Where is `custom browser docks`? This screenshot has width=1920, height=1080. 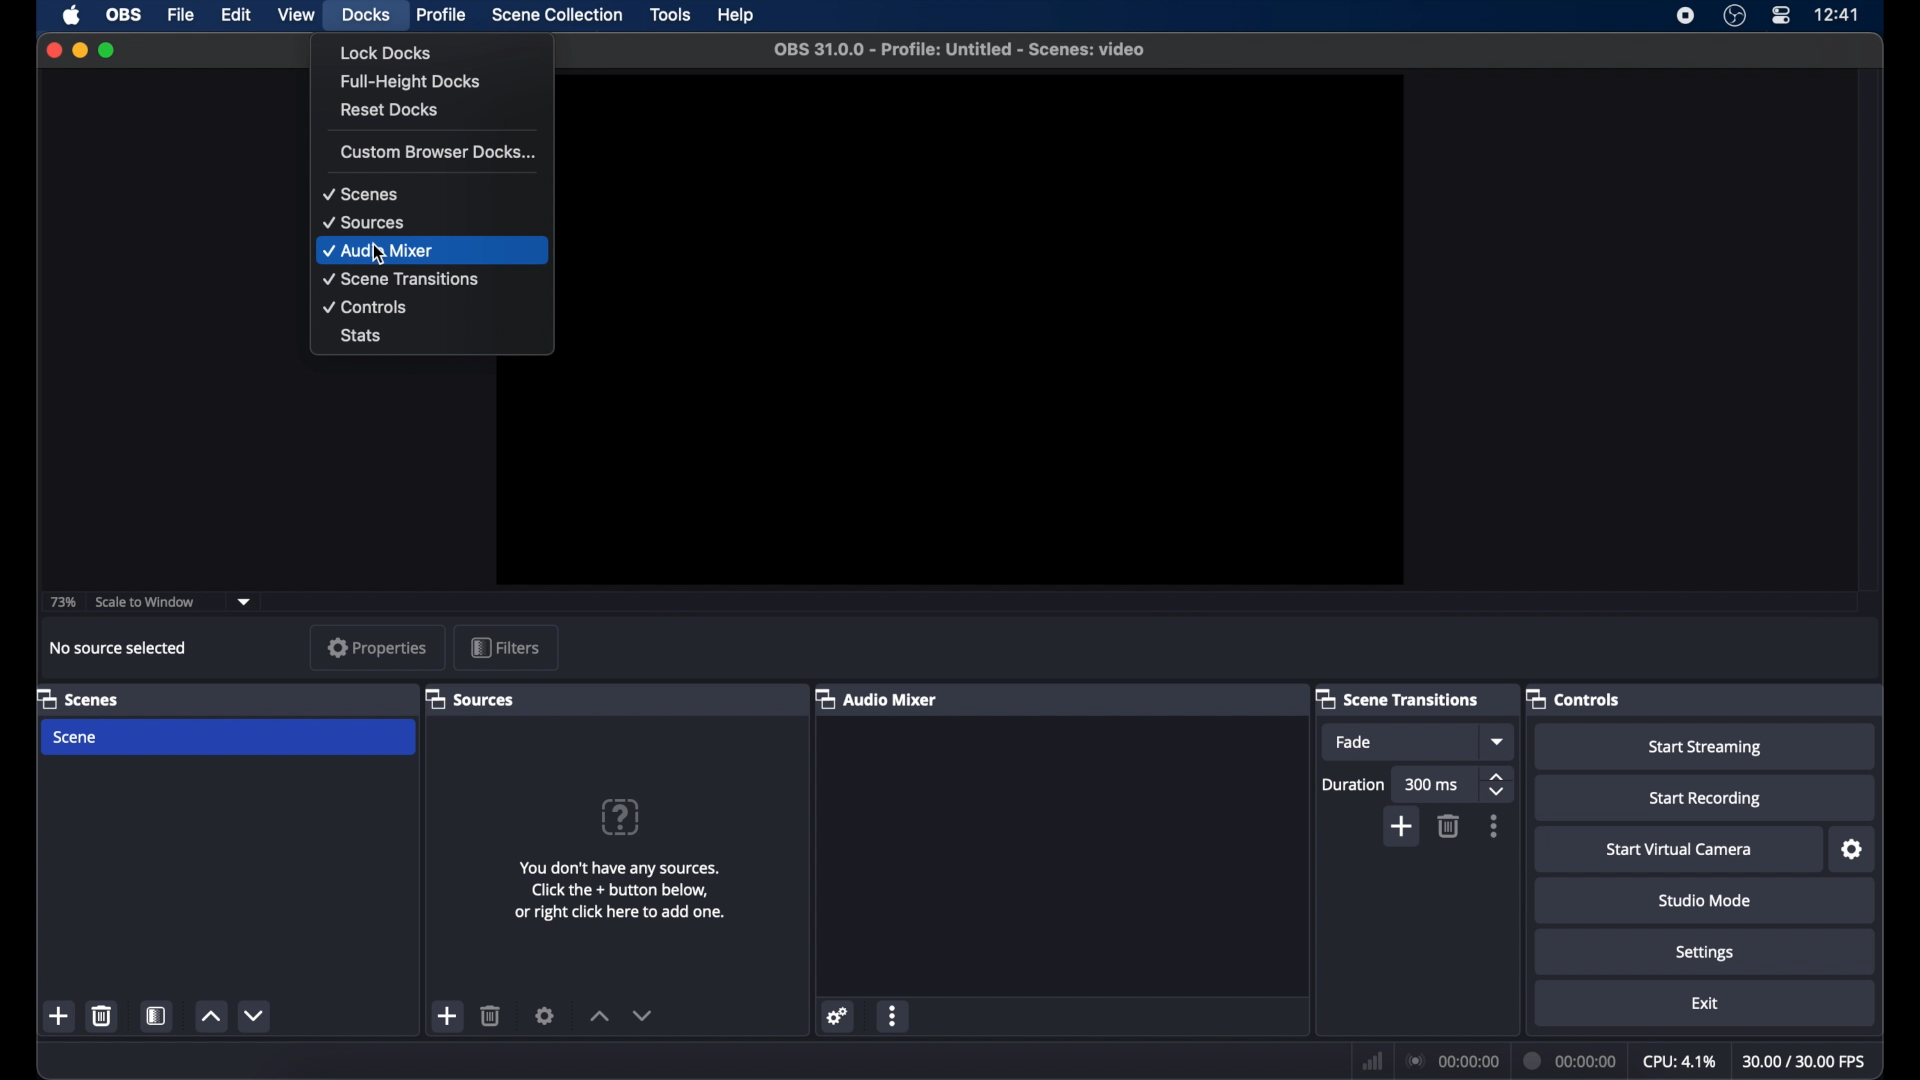
custom browser docks is located at coordinates (439, 151).